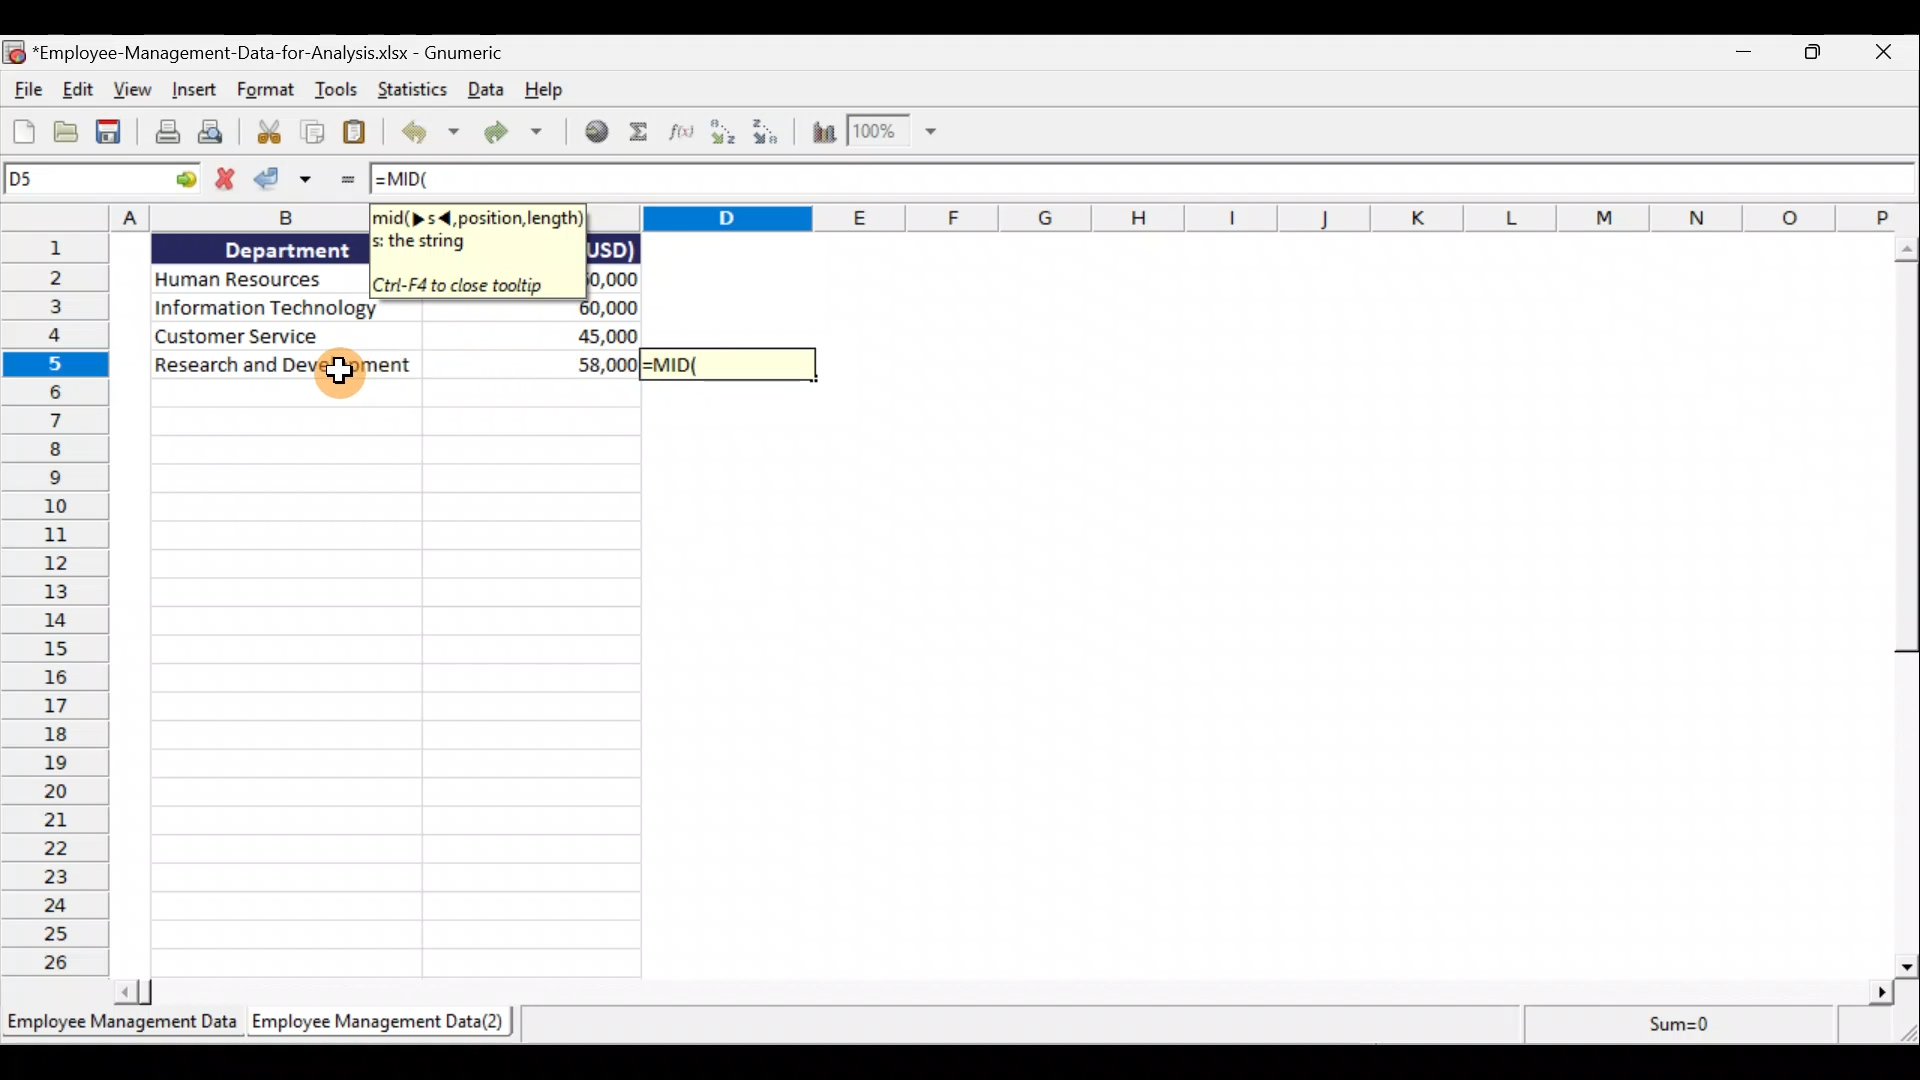 The width and height of the screenshot is (1920, 1080). Describe the element at coordinates (507, 640) in the screenshot. I see `Data` at that location.